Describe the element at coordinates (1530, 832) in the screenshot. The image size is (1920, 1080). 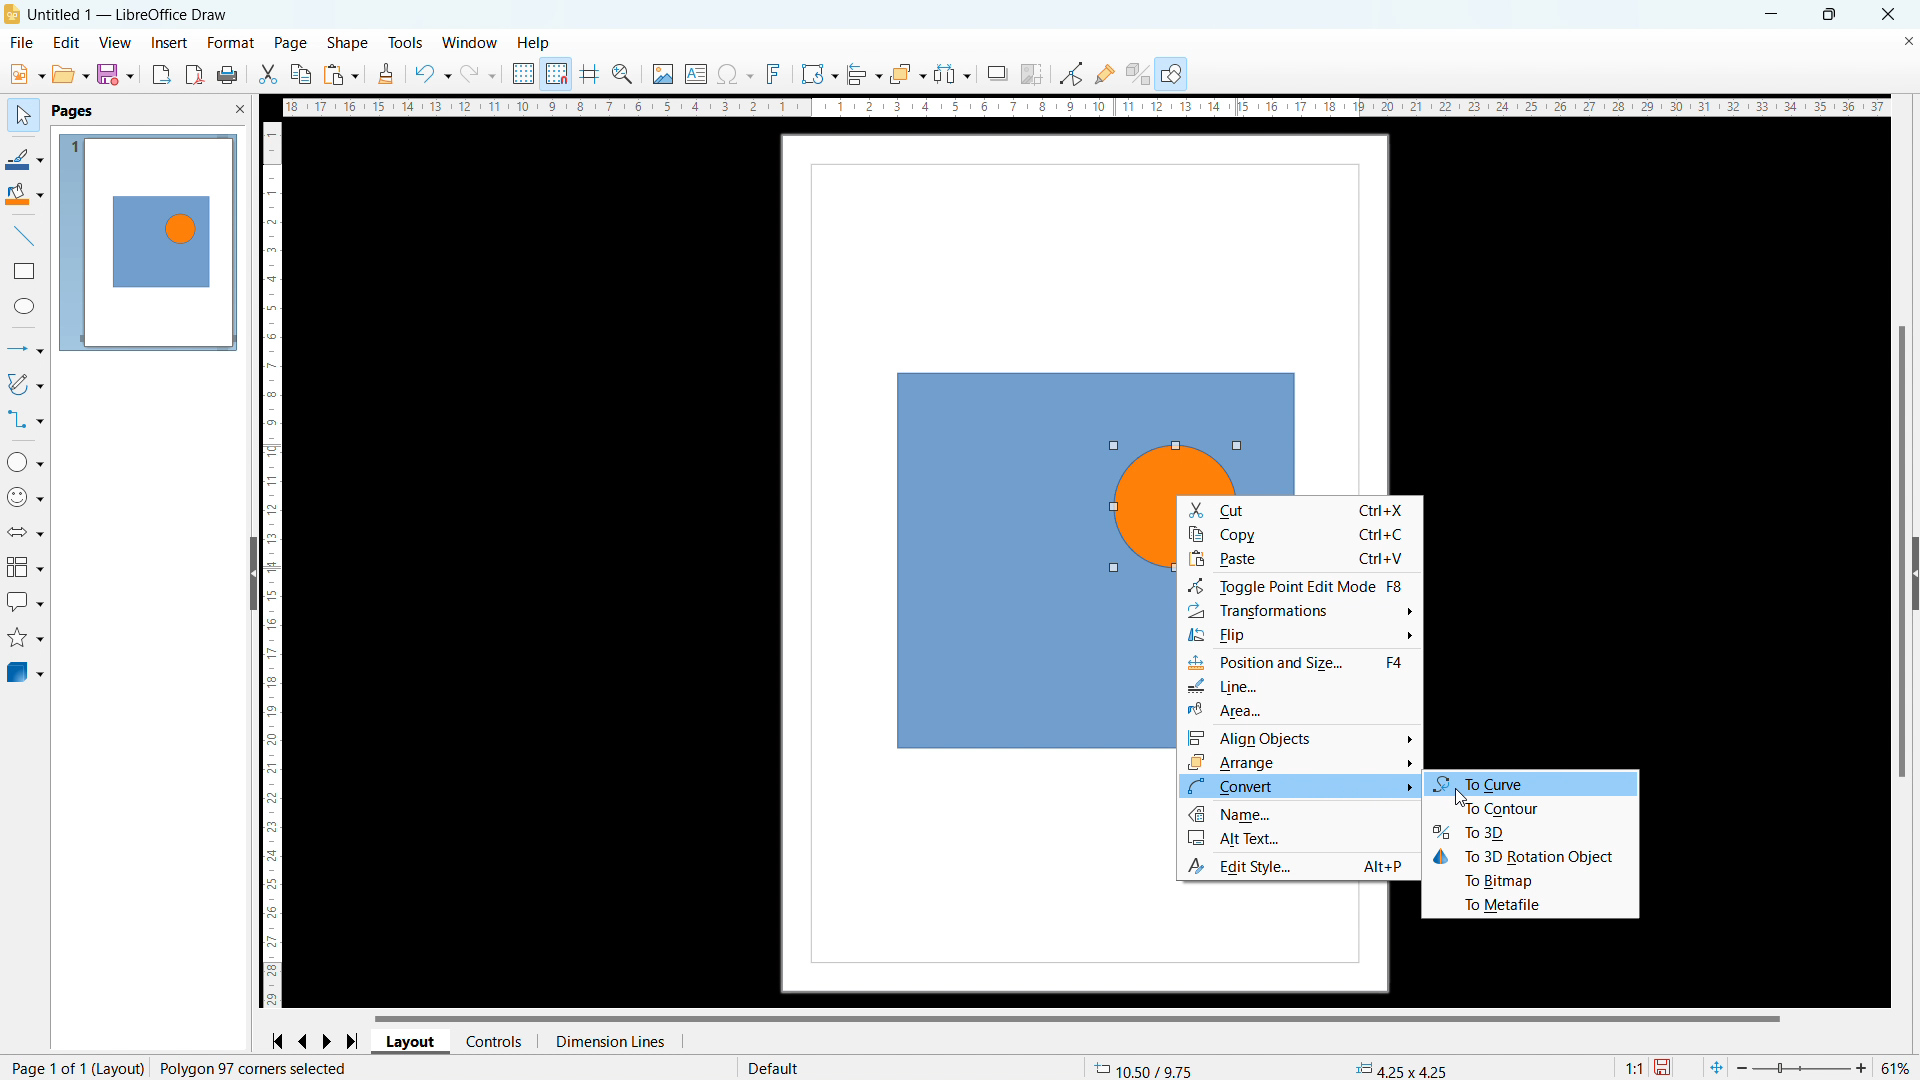
I see `to 3D` at that location.